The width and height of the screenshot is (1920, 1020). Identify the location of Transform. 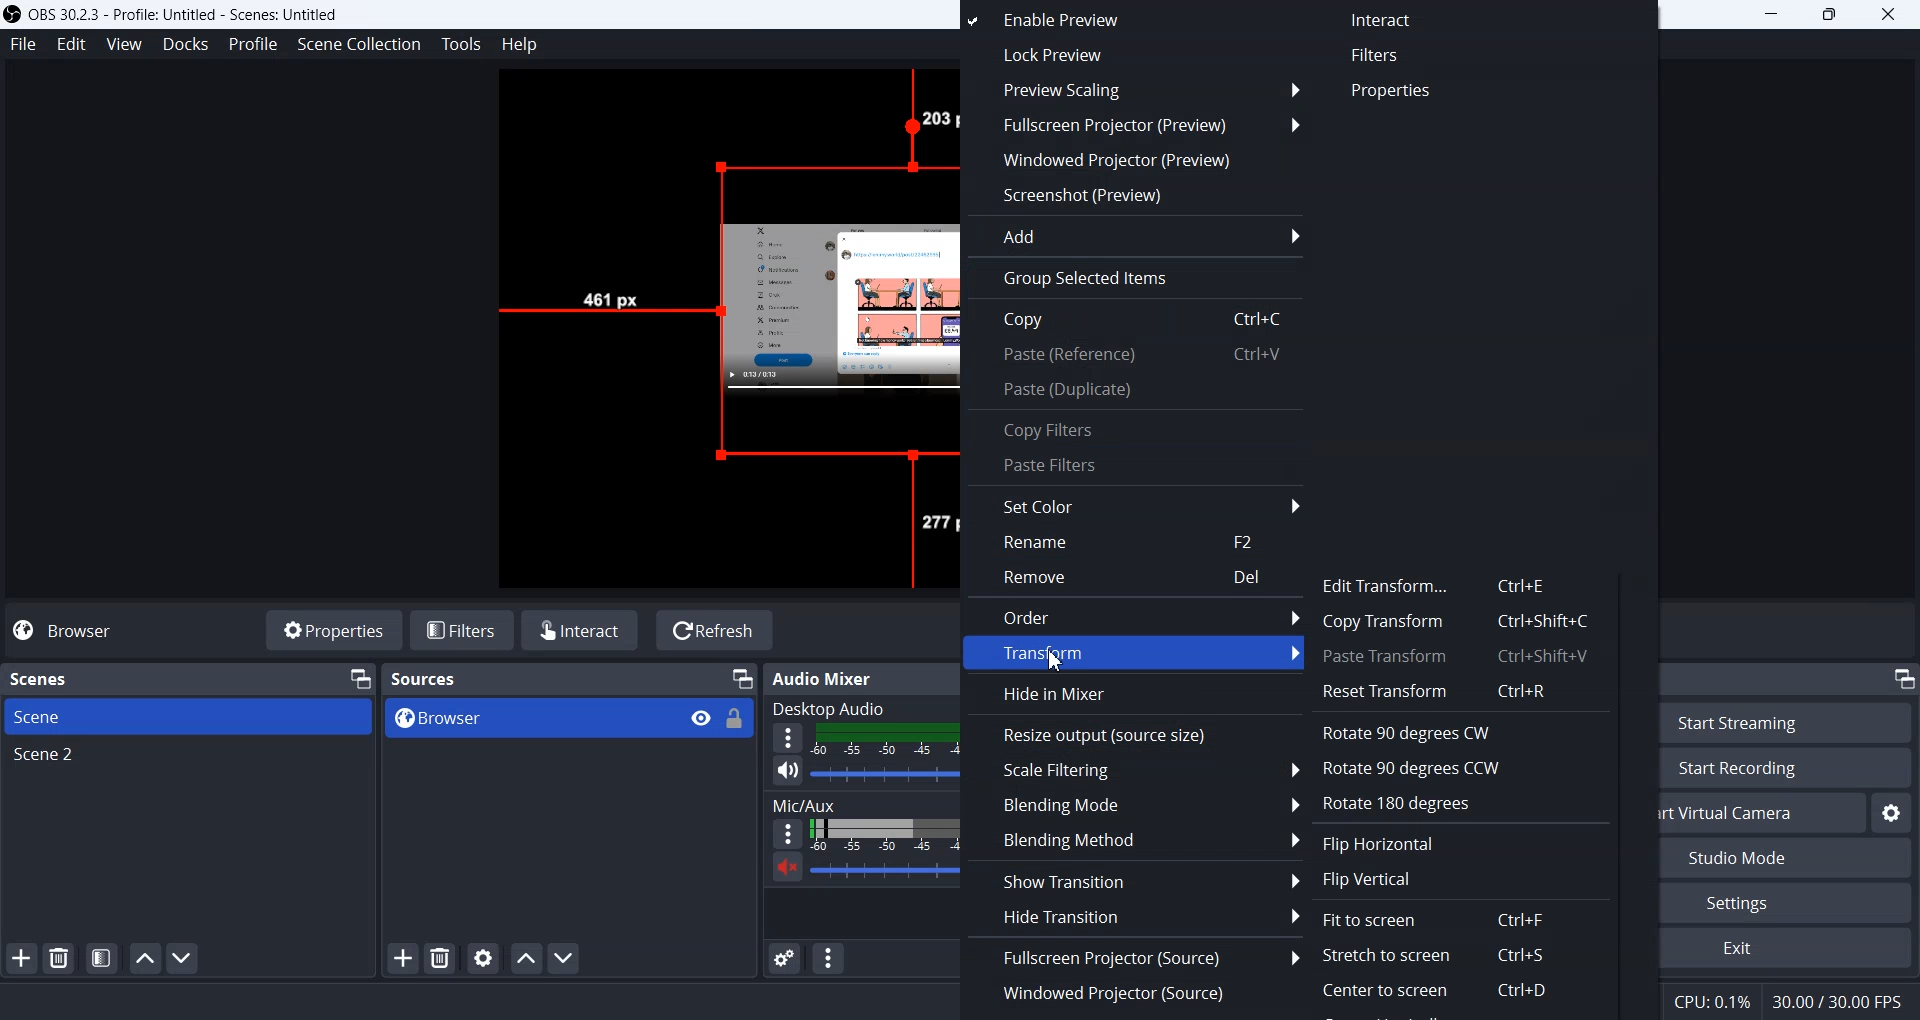
(1137, 651).